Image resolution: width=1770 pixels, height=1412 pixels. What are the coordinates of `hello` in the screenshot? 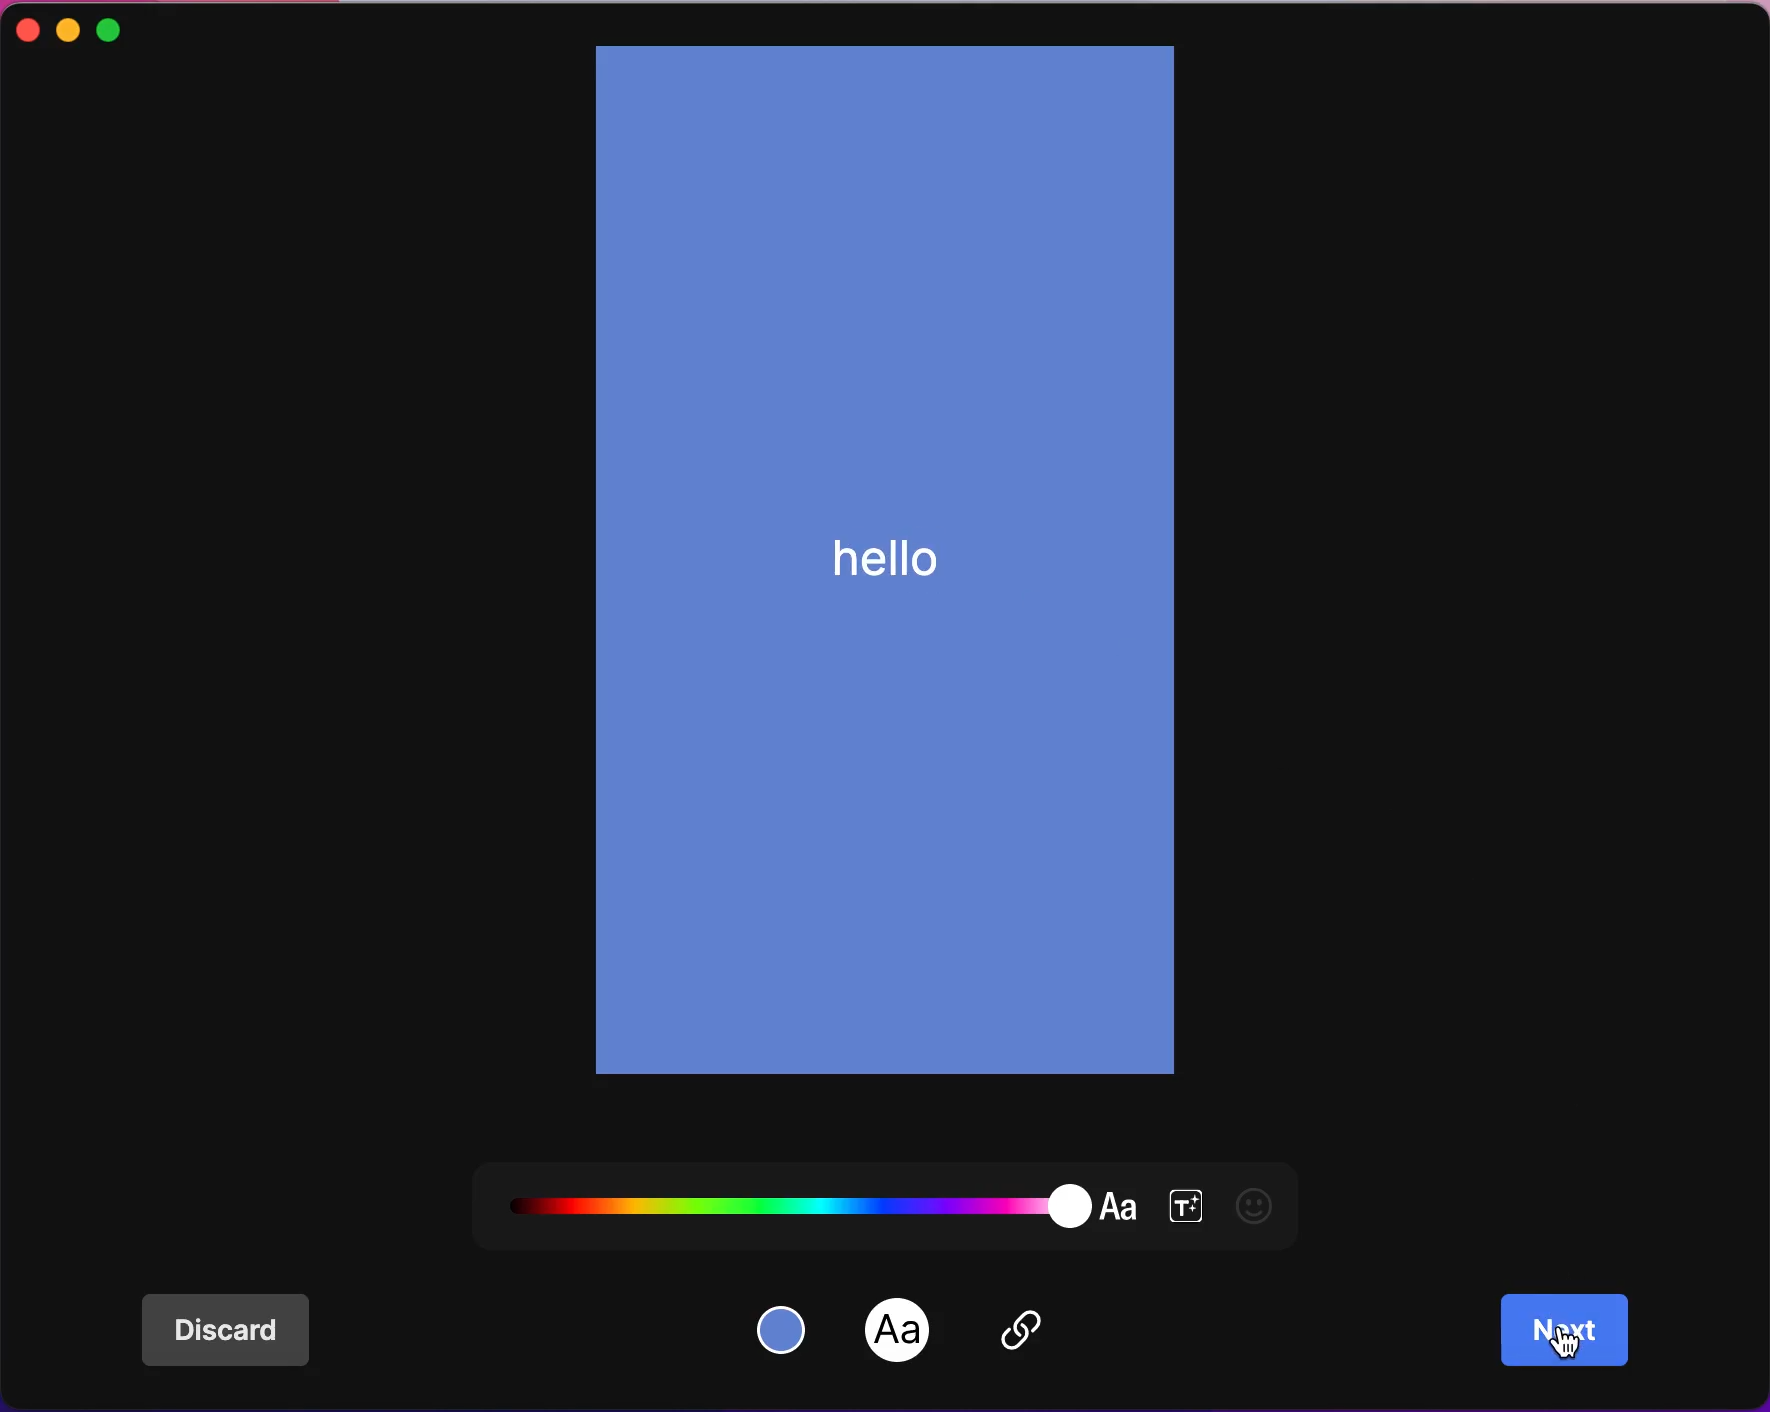 It's located at (891, 548).